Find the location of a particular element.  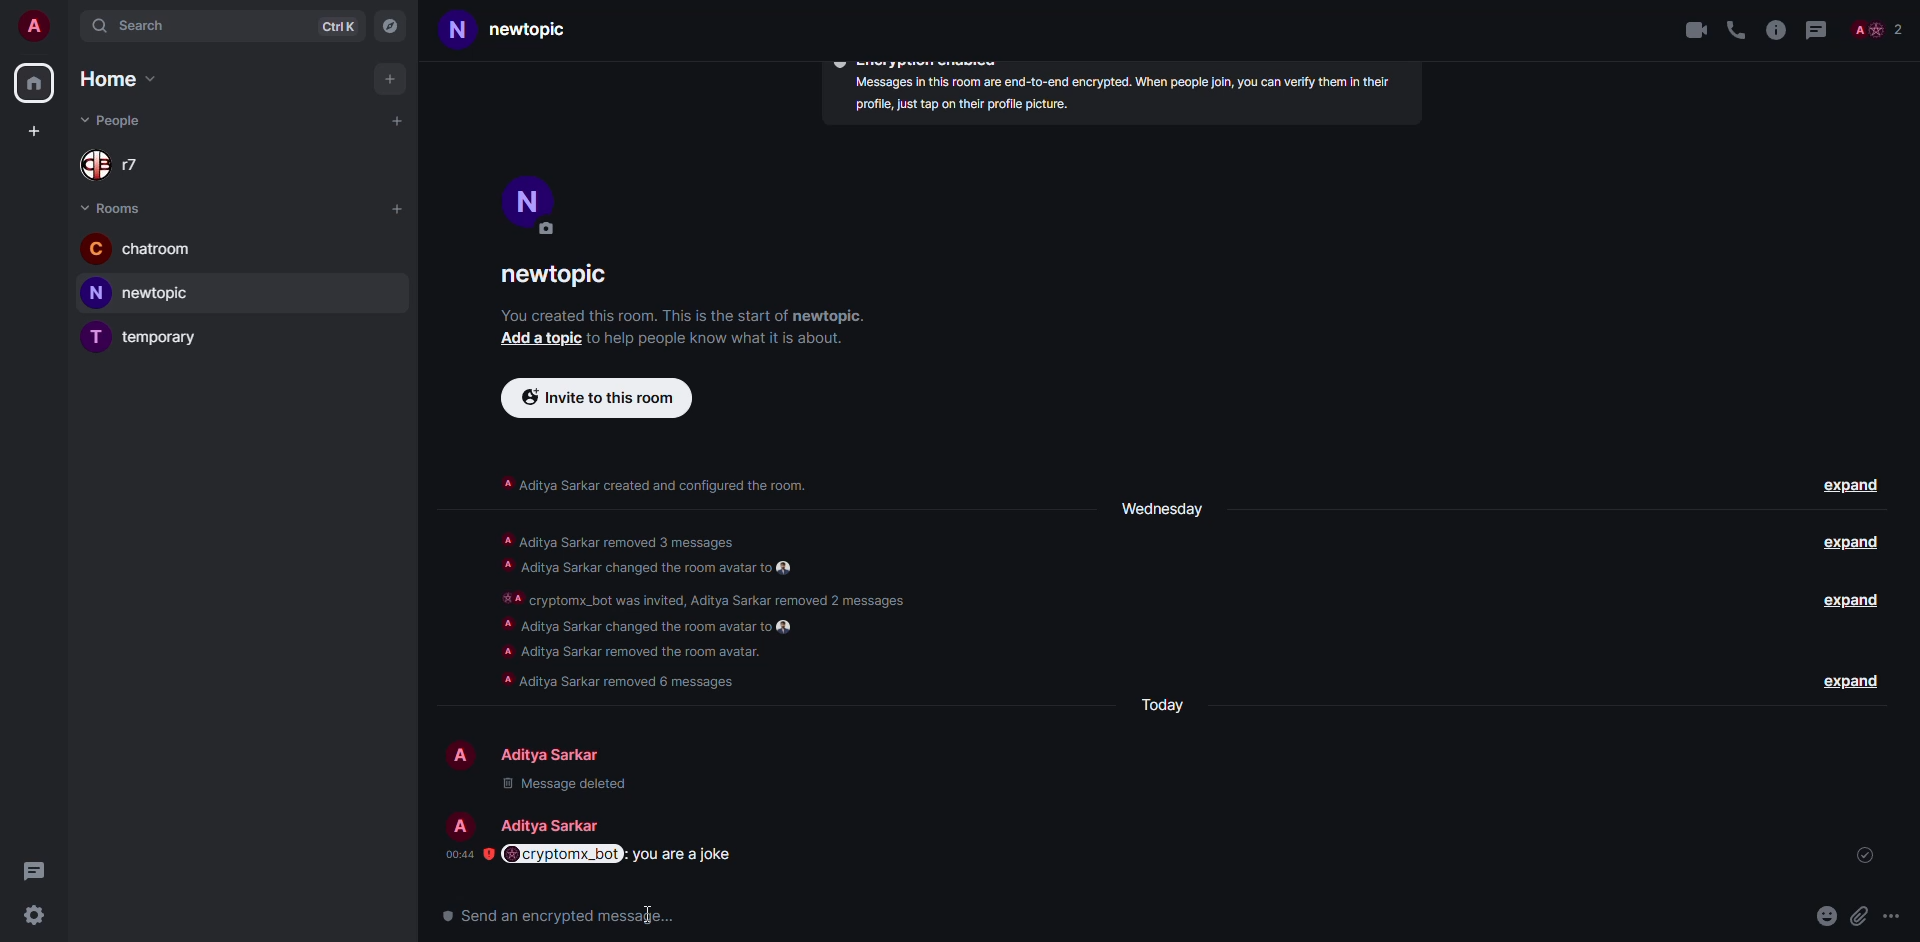

room is located at coordinates (147, 336).